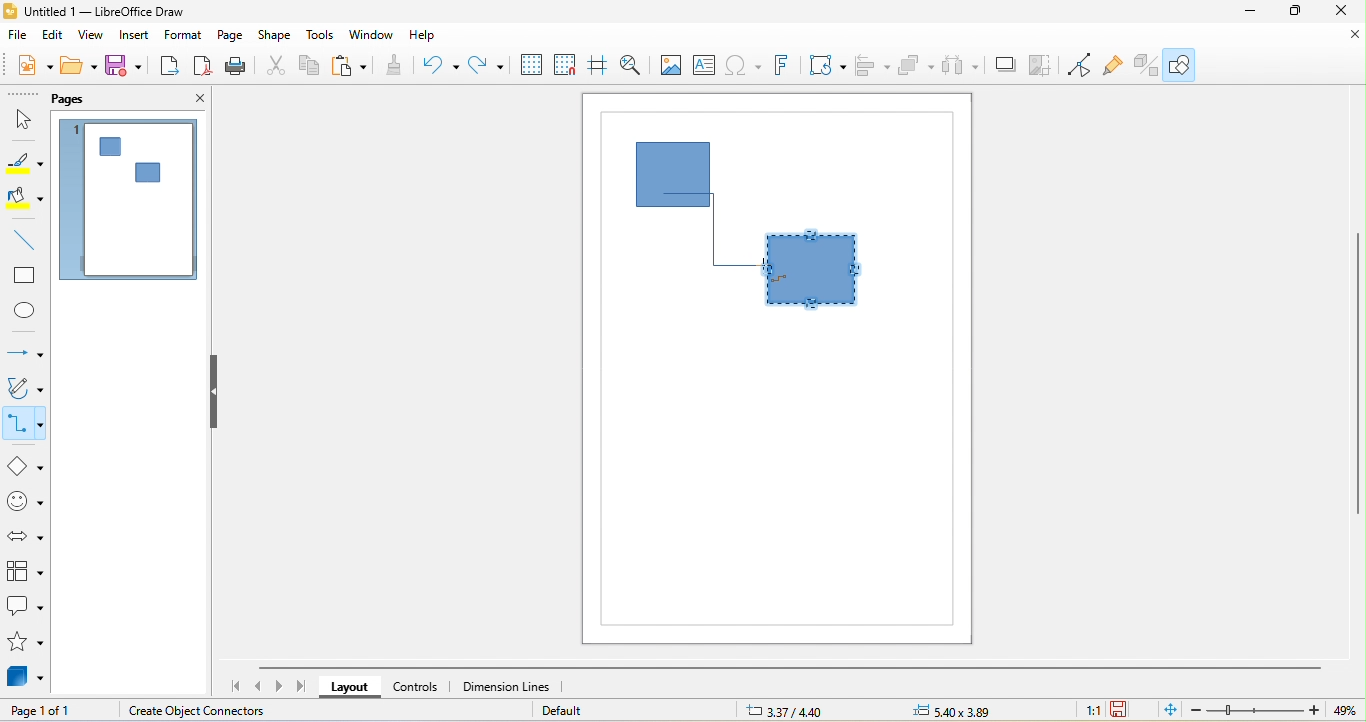  Describe the element at coordinates (820, 274) in the screenshot. I see `shape selected` at that location.